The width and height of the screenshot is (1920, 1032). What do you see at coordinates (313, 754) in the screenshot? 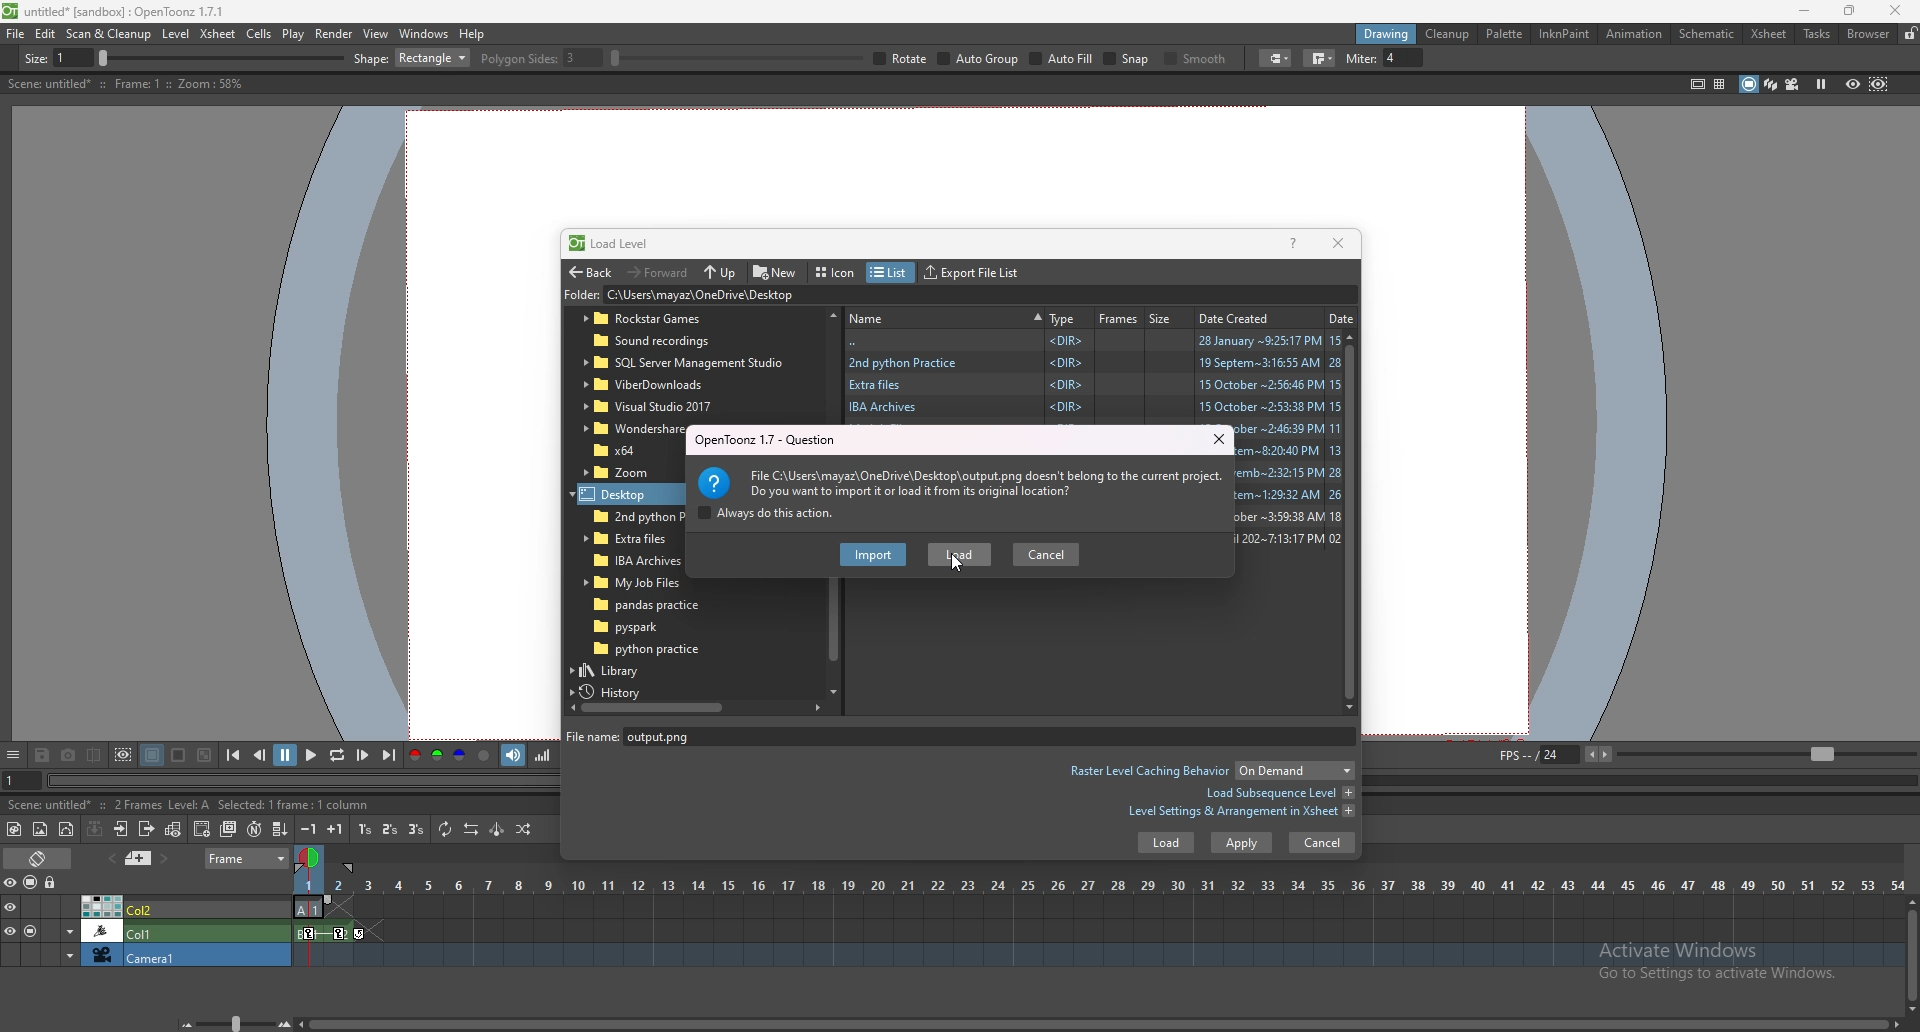
I see `play` at bounding box center [313, 754].